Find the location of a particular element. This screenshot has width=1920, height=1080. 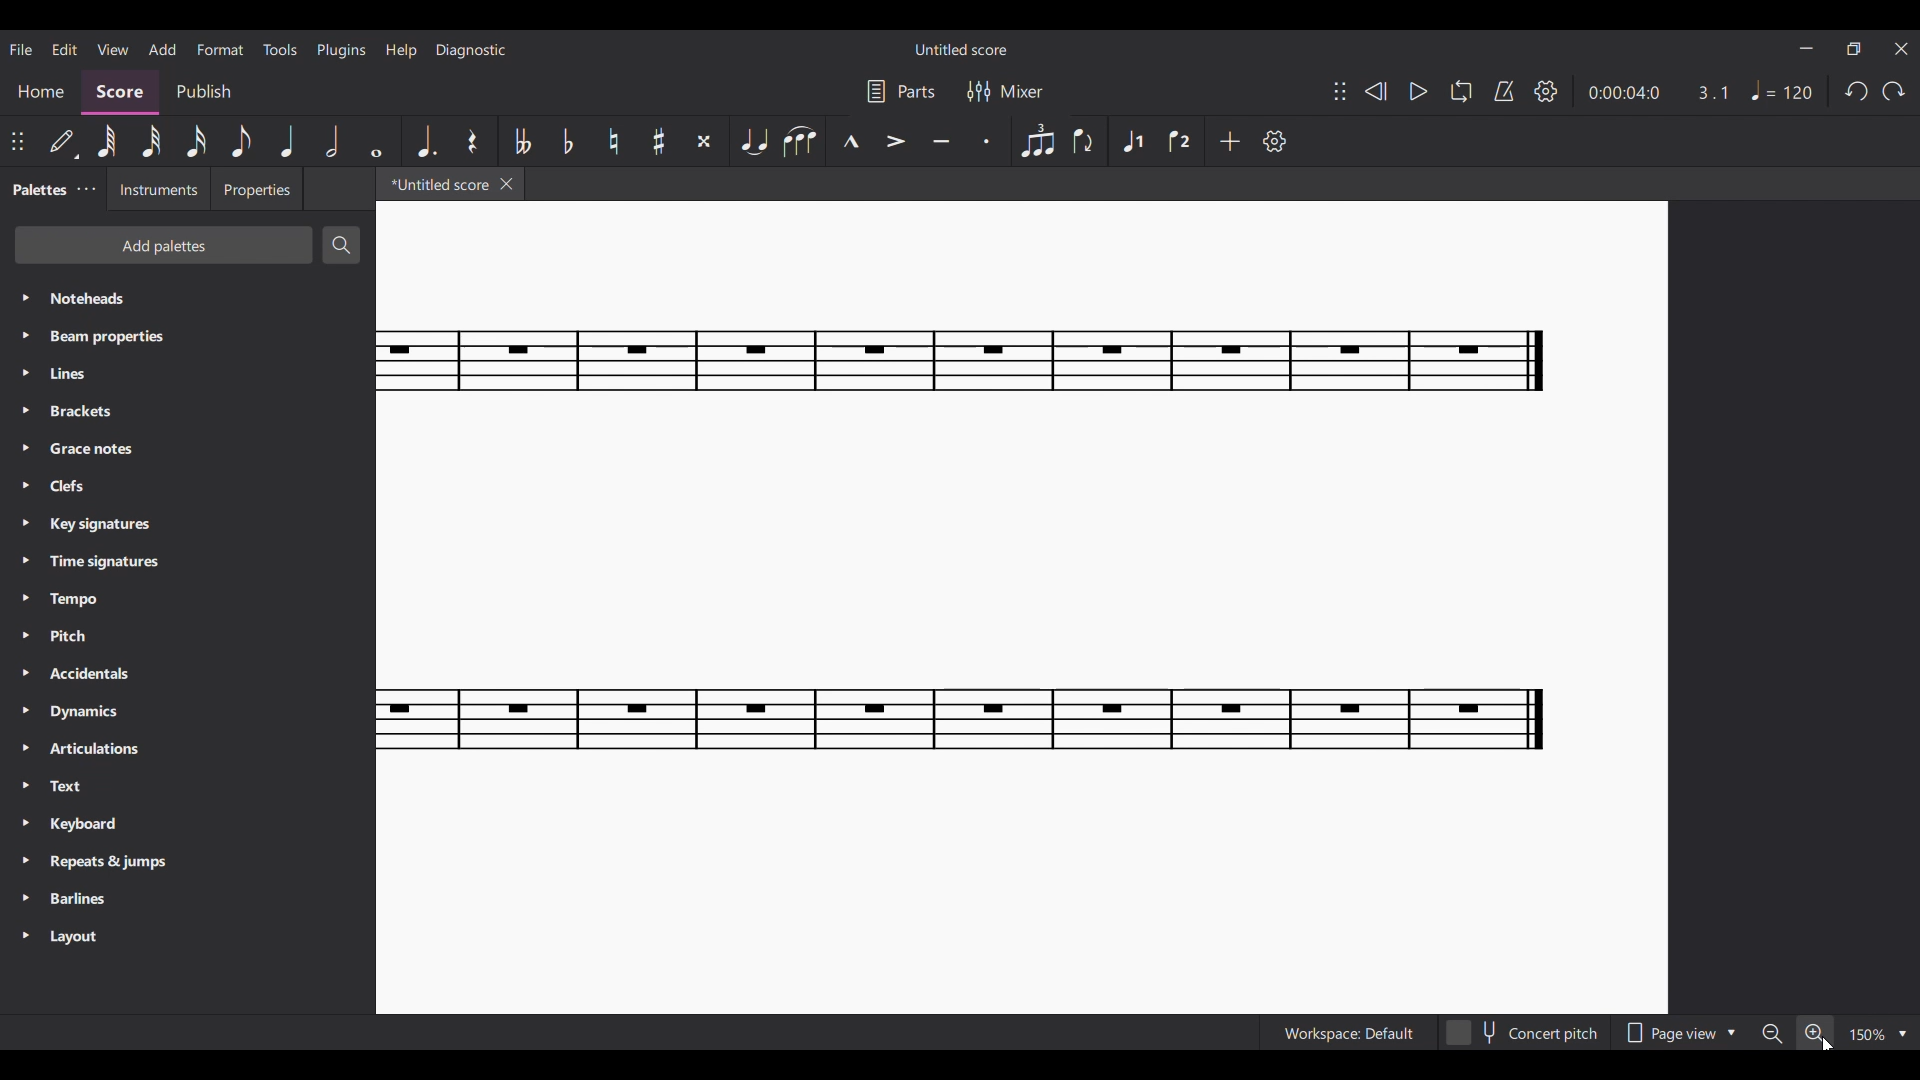

Current score zoomed in more is located at coordinates (1023, 608).